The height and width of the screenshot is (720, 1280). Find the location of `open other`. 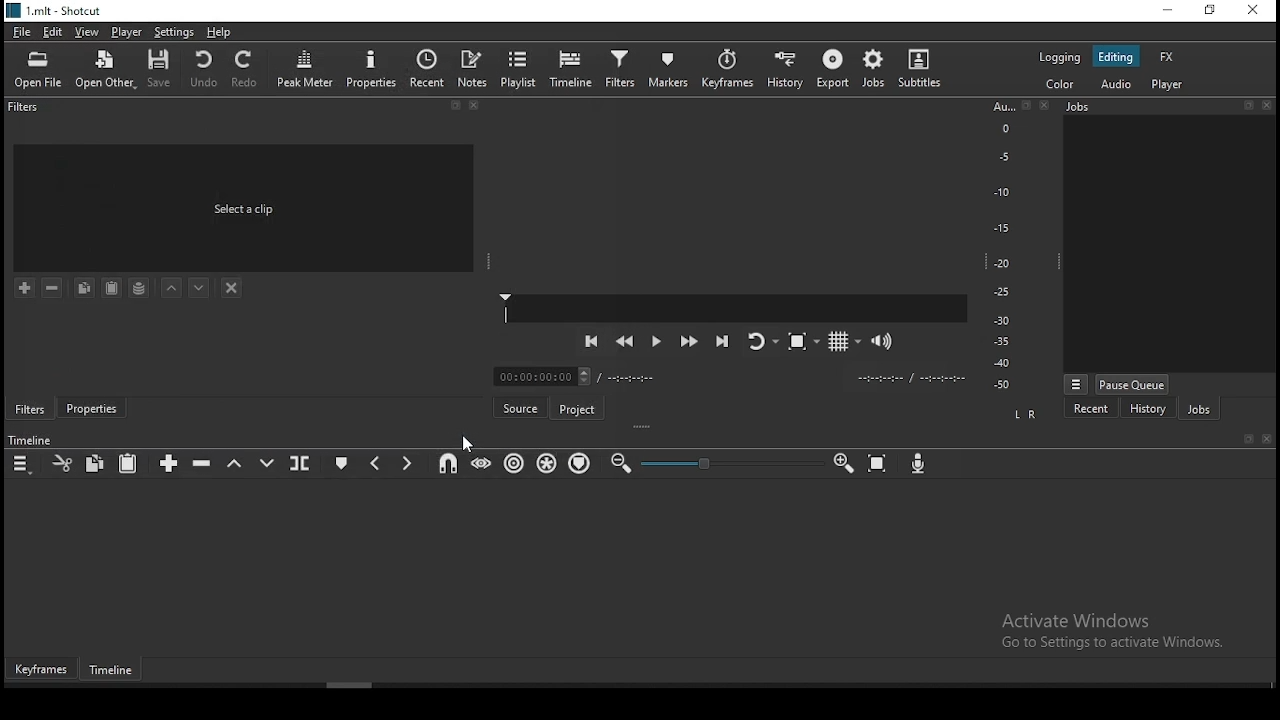

open other is located at coordinates (107, 68).